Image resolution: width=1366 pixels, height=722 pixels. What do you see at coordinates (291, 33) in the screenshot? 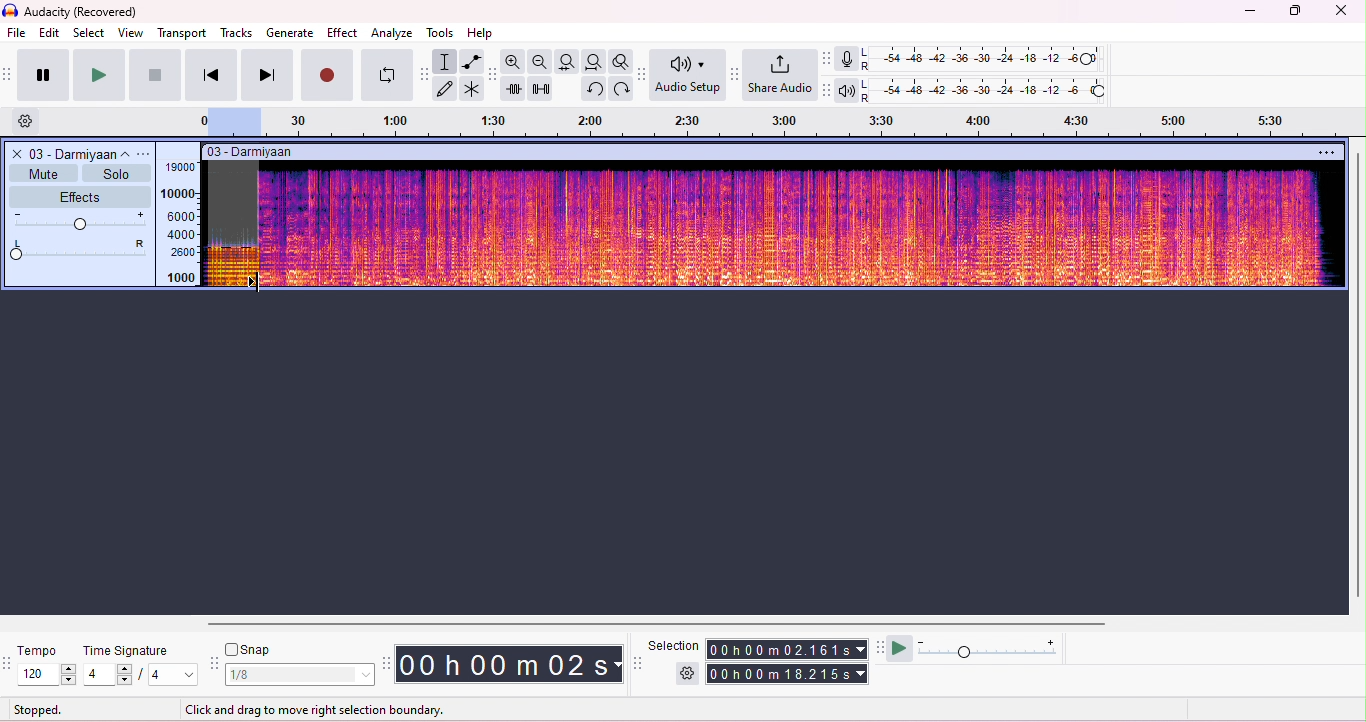
I see `generate` at bounding box center [291, 33].